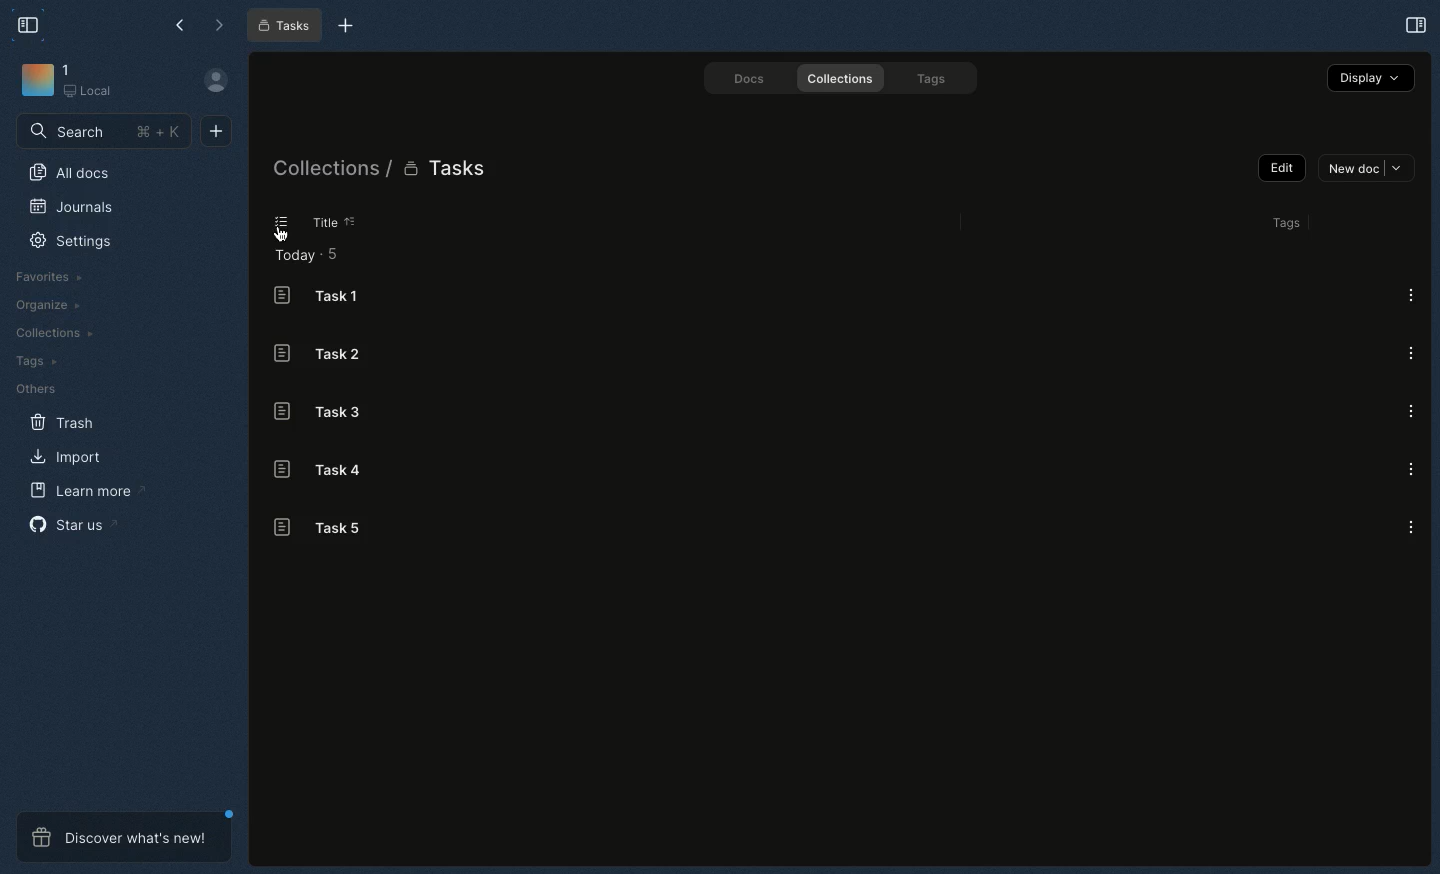 The image size is (1440, 874). Describe the element at coordinates (327, 528) in the screenshot. I see `Task 5` at that location.